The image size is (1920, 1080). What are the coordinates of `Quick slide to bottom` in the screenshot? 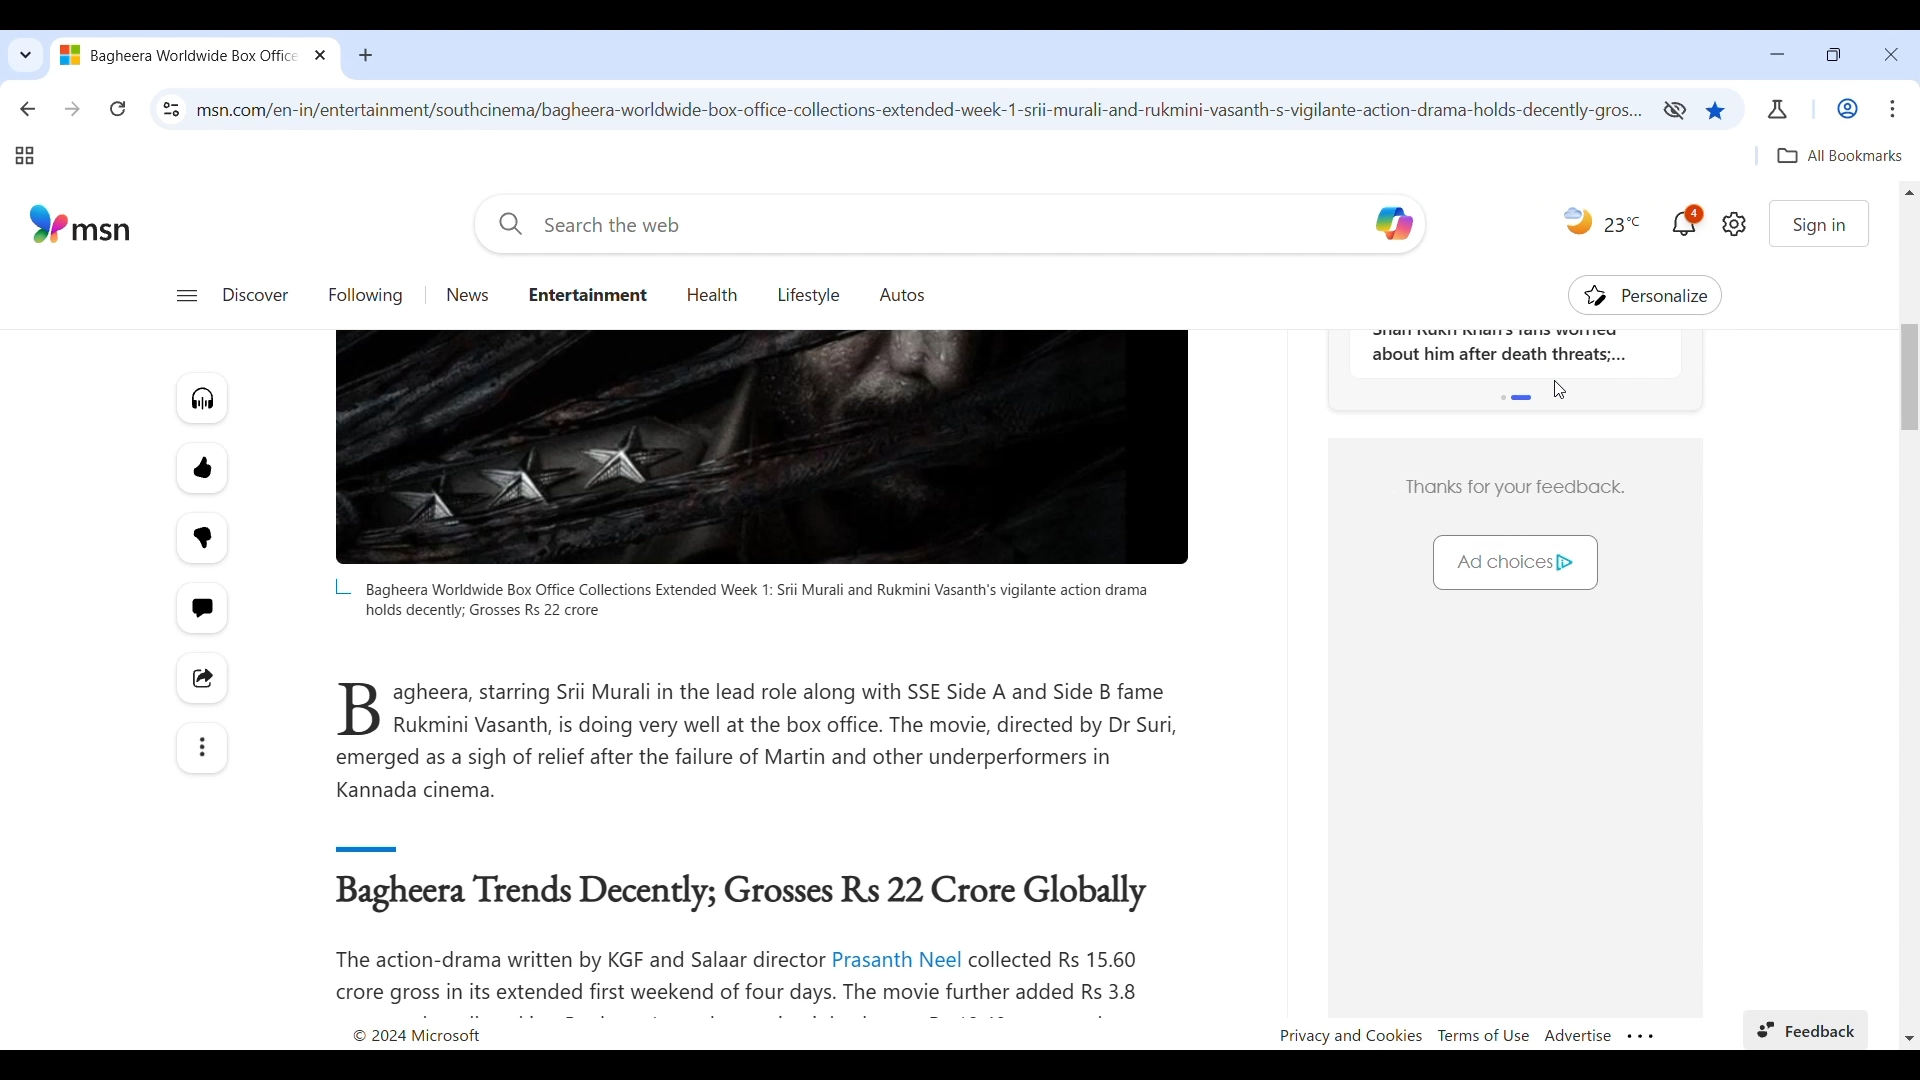 It's located at (1909, 1038).